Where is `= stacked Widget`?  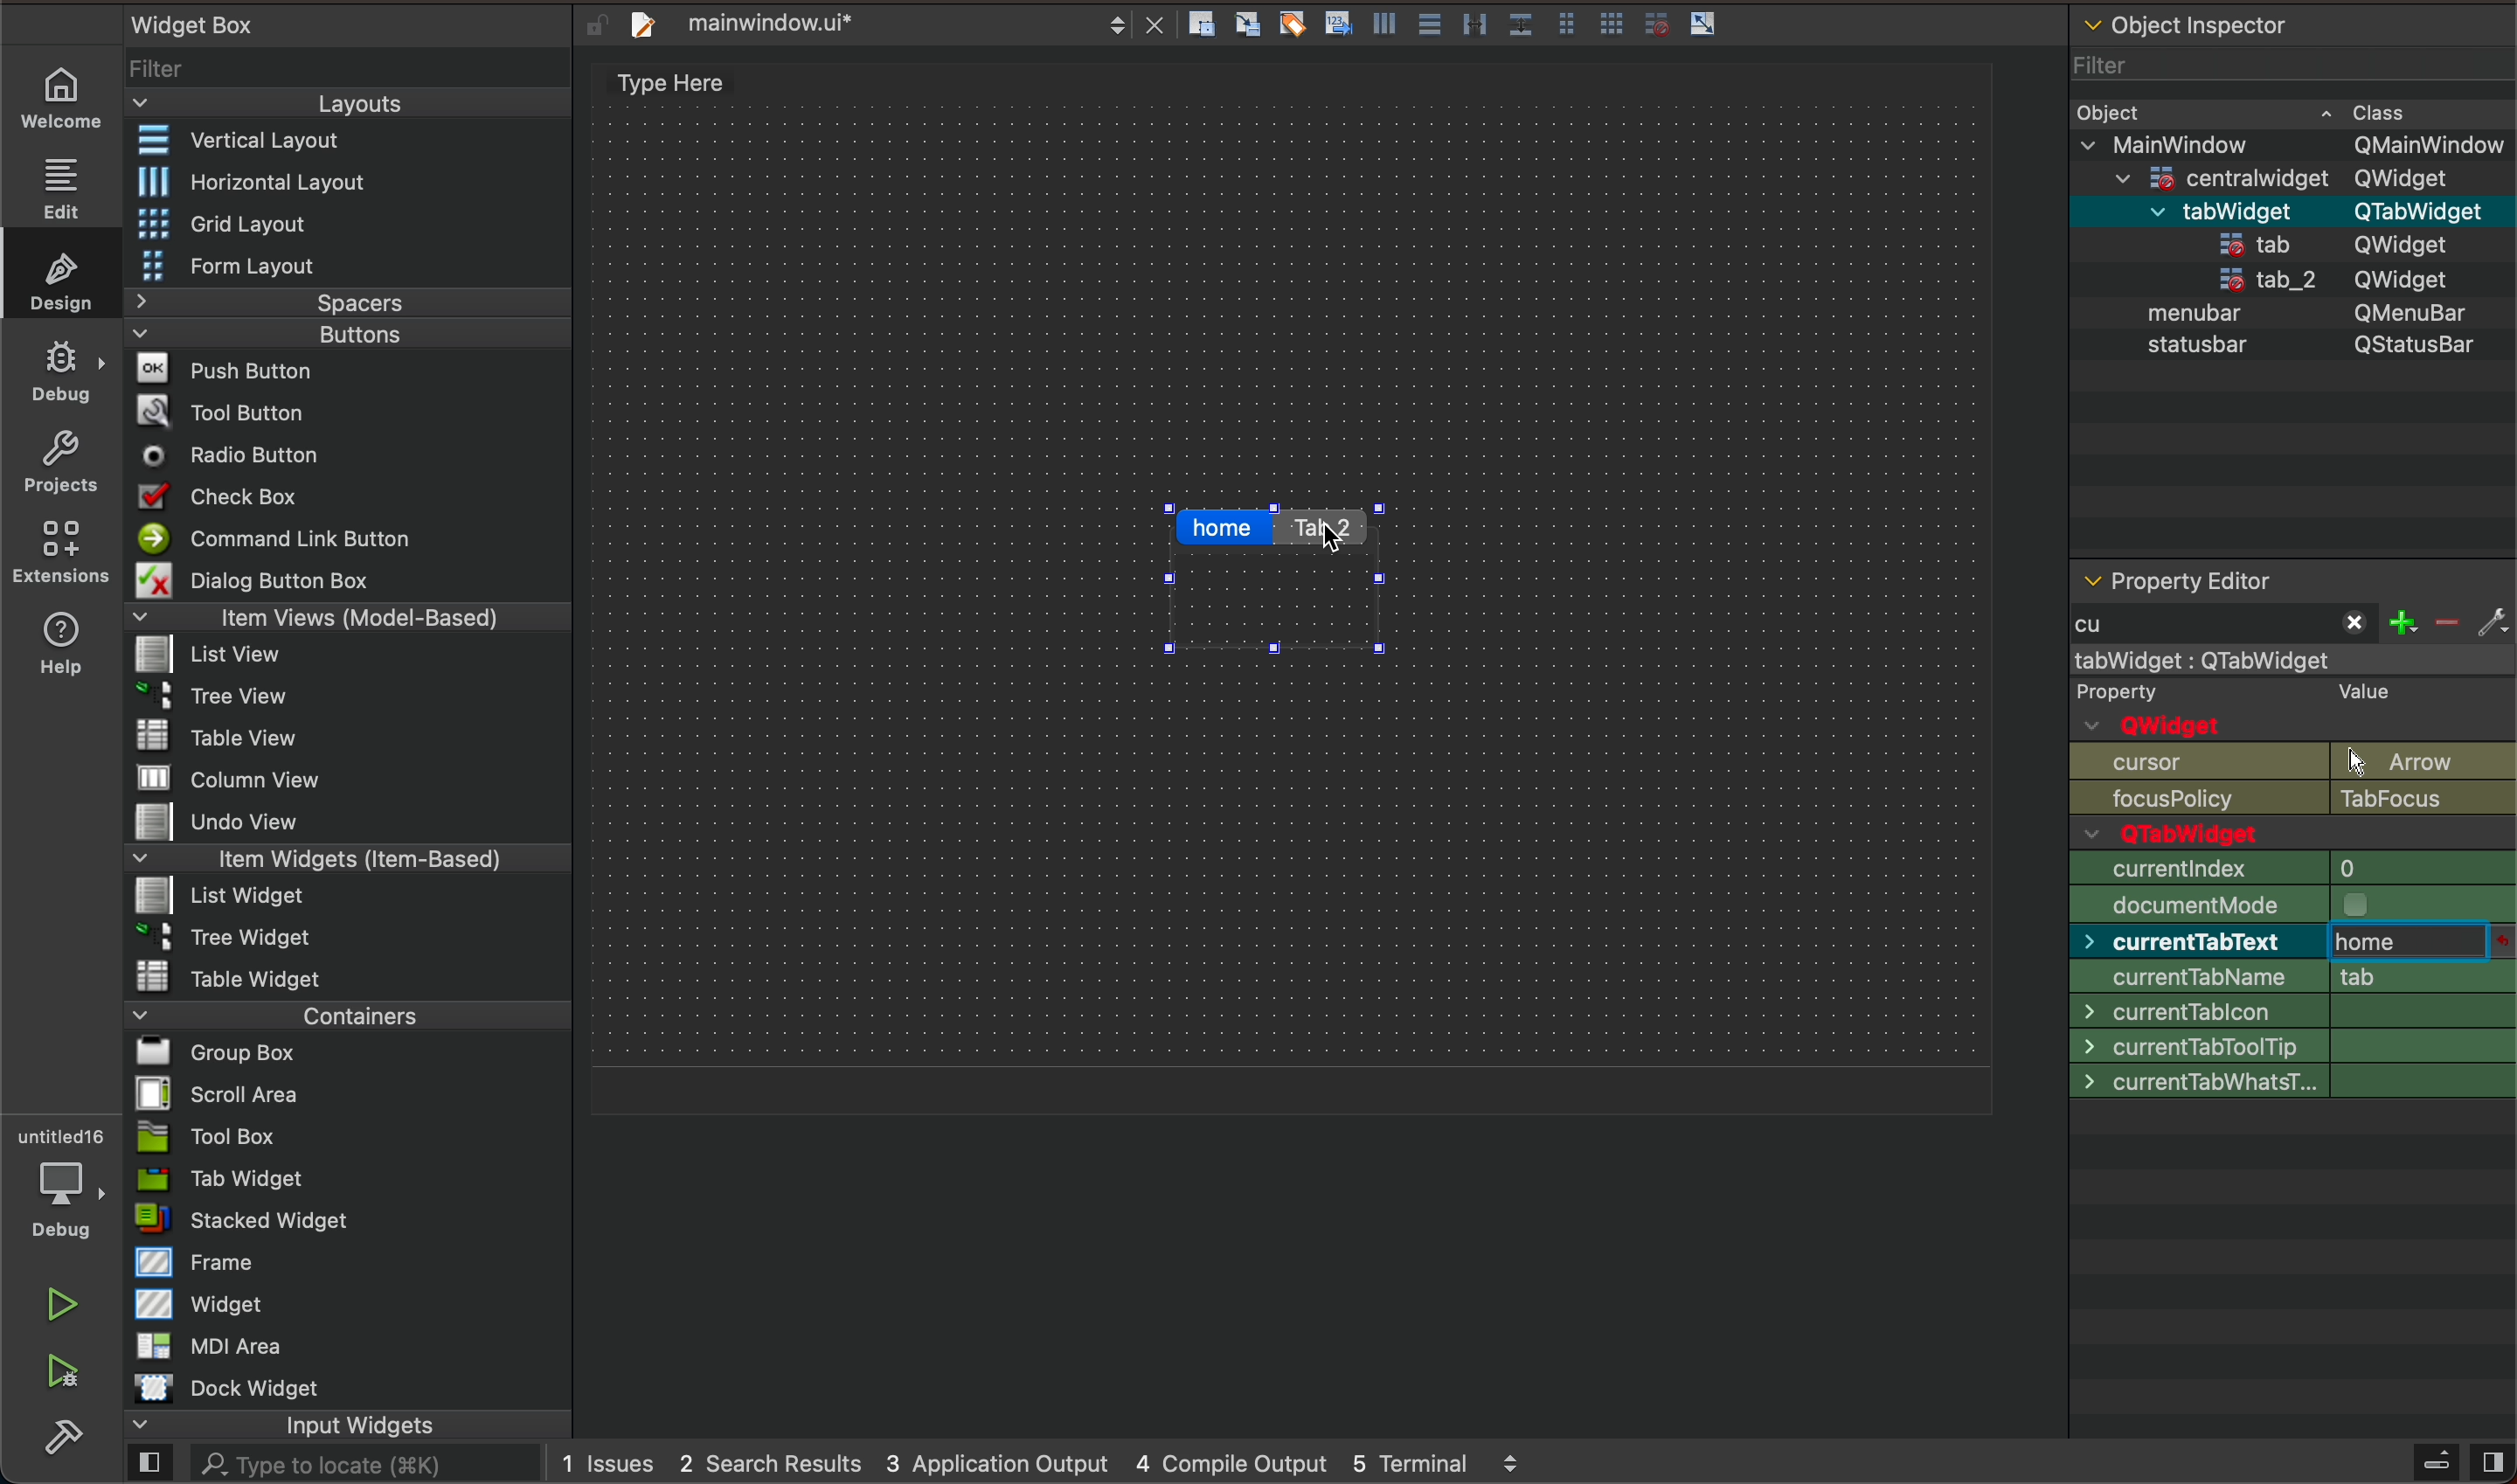
= stacked Widget is located at coordinates (254, 1221).